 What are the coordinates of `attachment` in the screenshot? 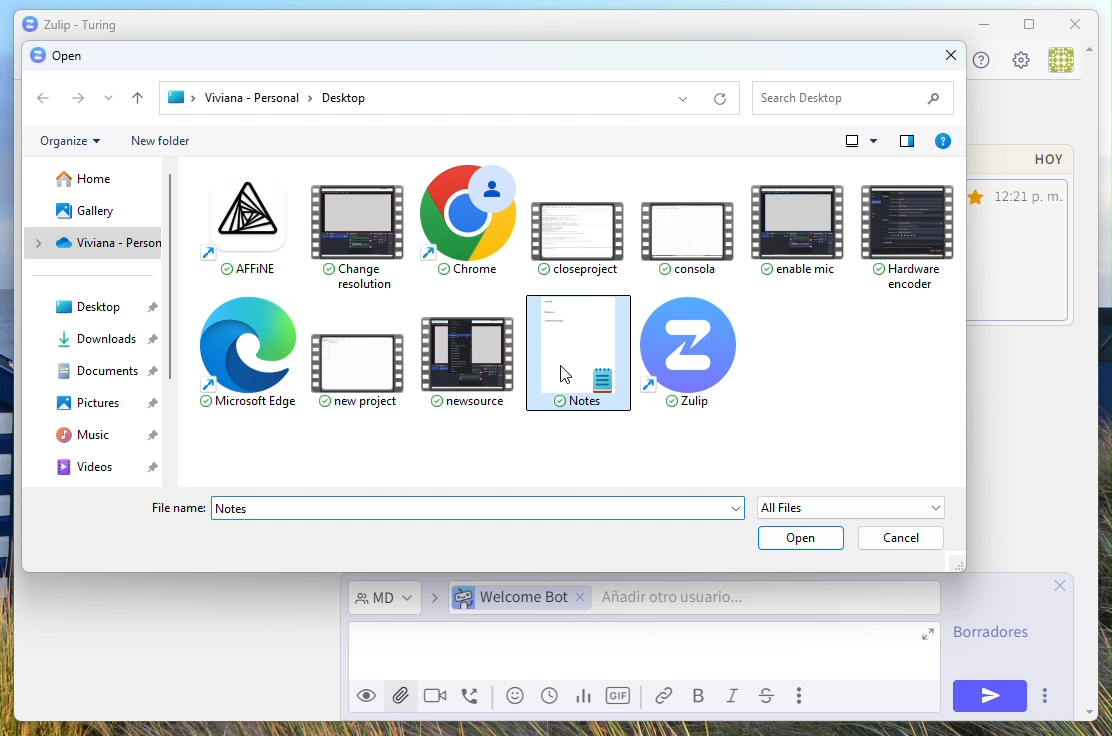 It's located at (399, 694).